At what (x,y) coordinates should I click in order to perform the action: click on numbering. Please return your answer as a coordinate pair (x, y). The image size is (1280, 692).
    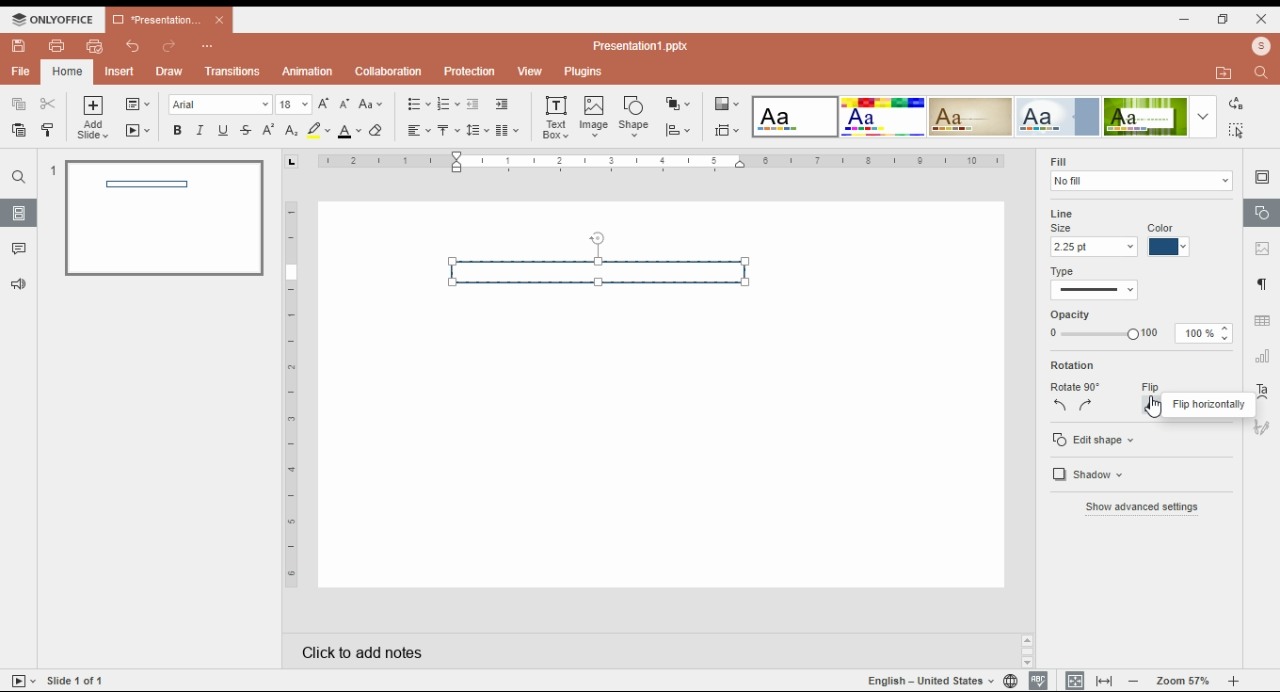
    Looking at the image, I should click on (448, 104).